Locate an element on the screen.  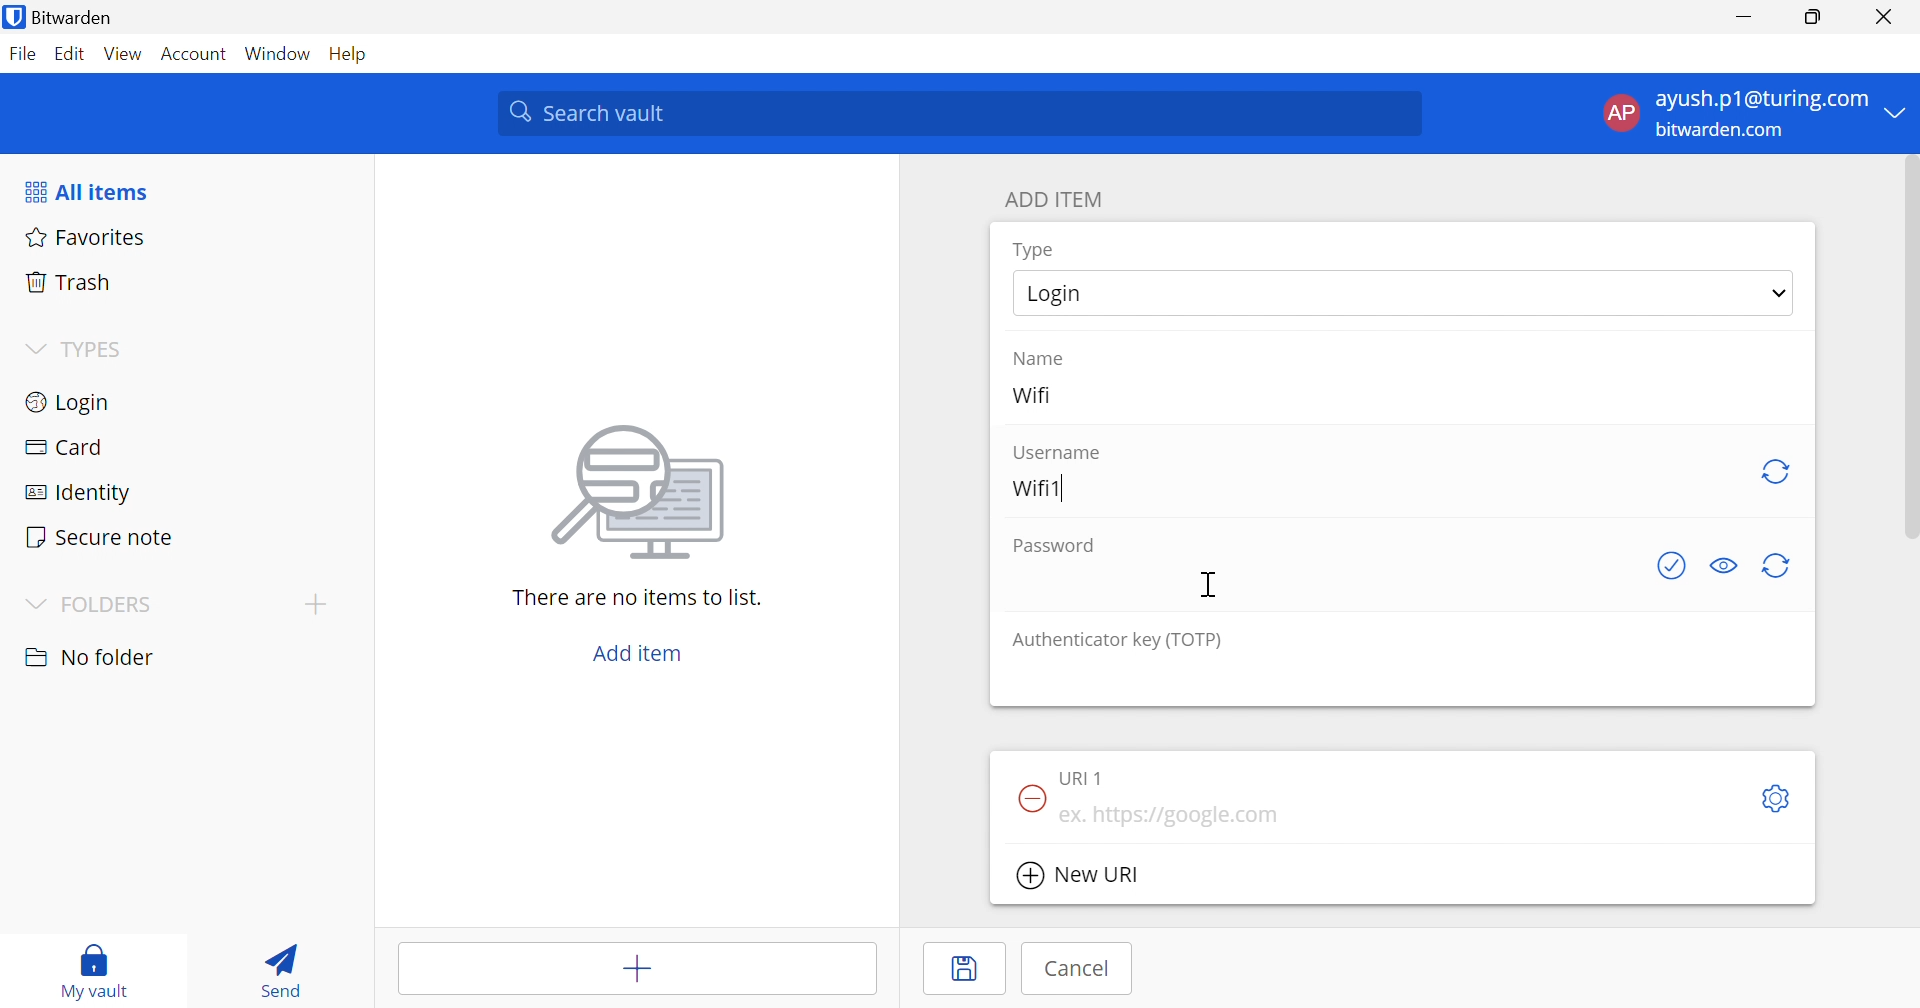
Login is located at coordinates (1064, 293).